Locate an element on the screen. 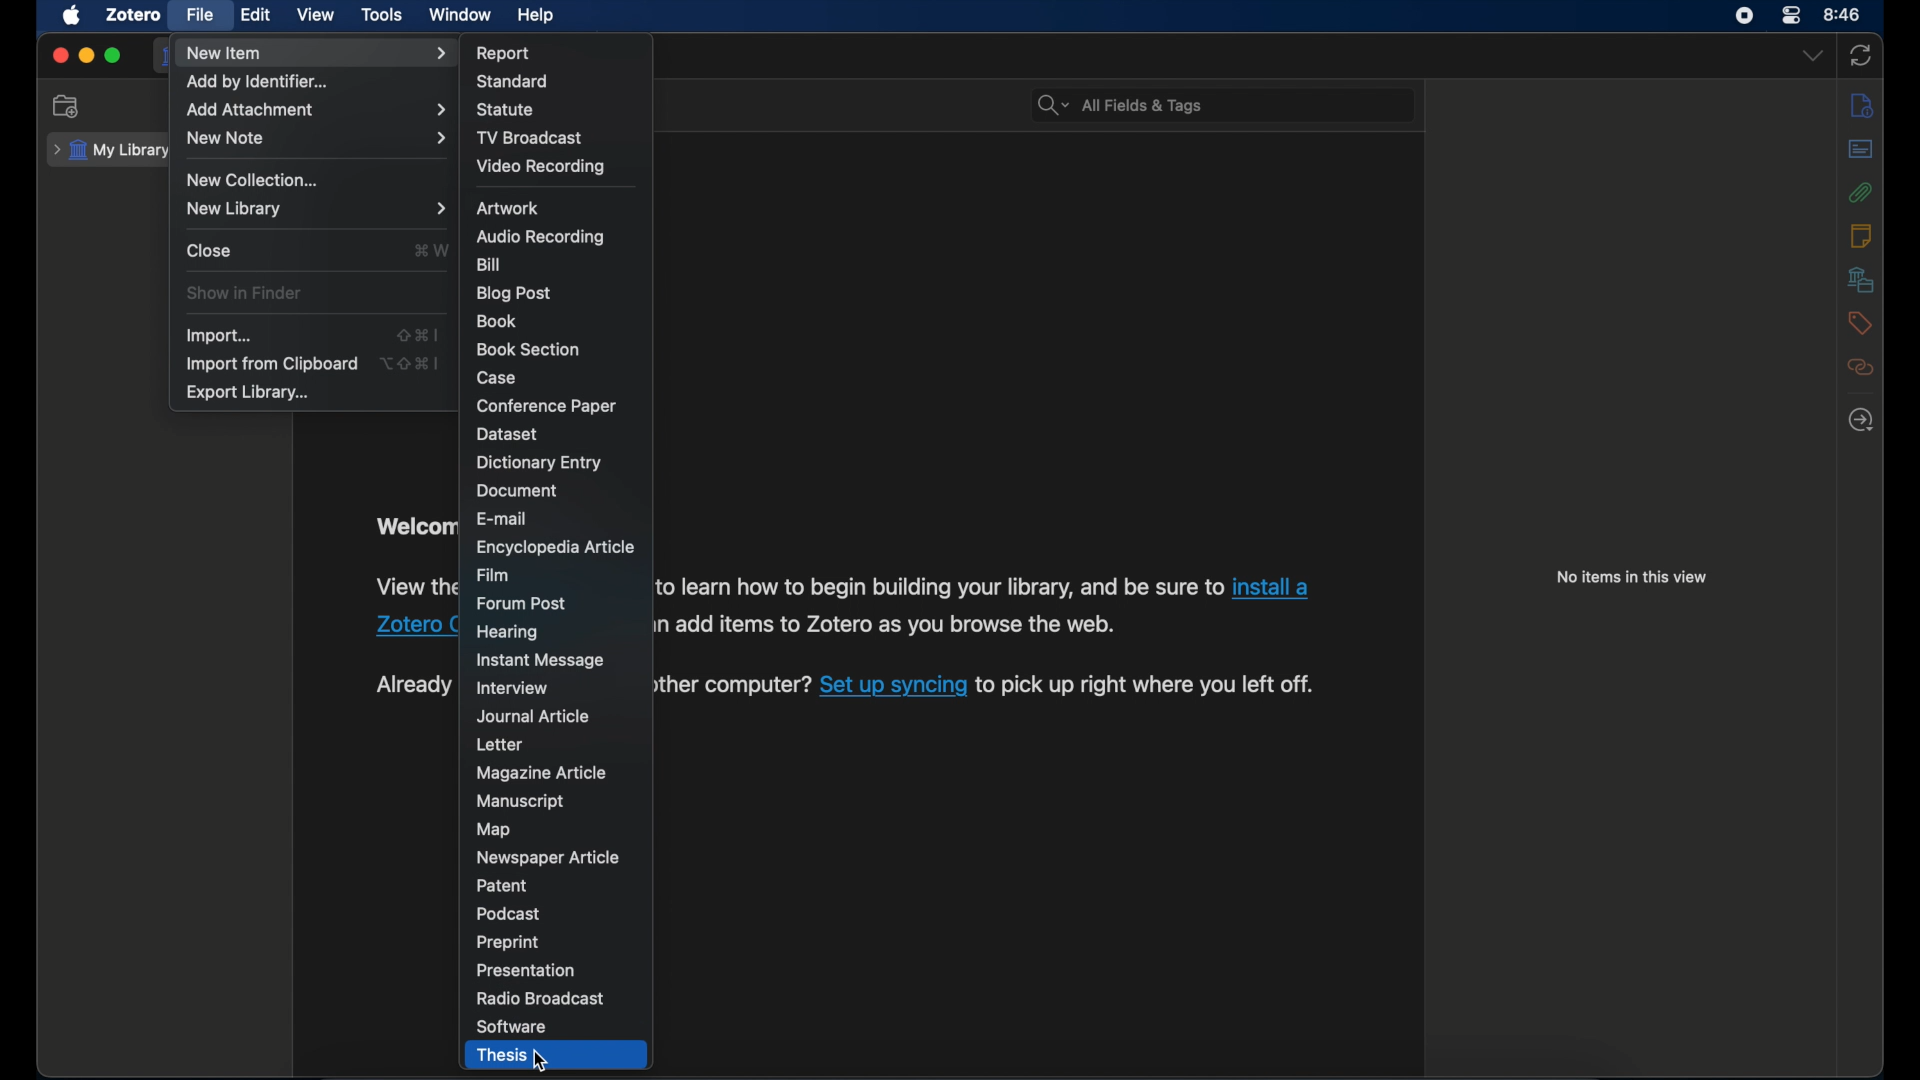 The height and width of the screenshot is (1080, 1920). cursor on Thesis is located at coordinates (542, 1058).